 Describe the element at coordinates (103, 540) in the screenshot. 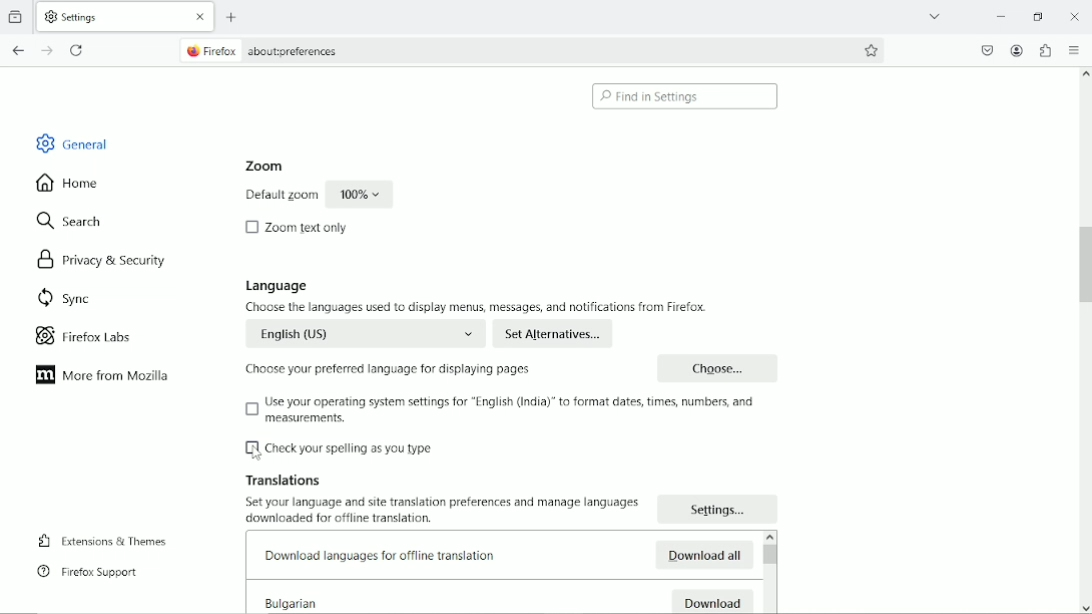

I see `Extensions & Themes` at that location.